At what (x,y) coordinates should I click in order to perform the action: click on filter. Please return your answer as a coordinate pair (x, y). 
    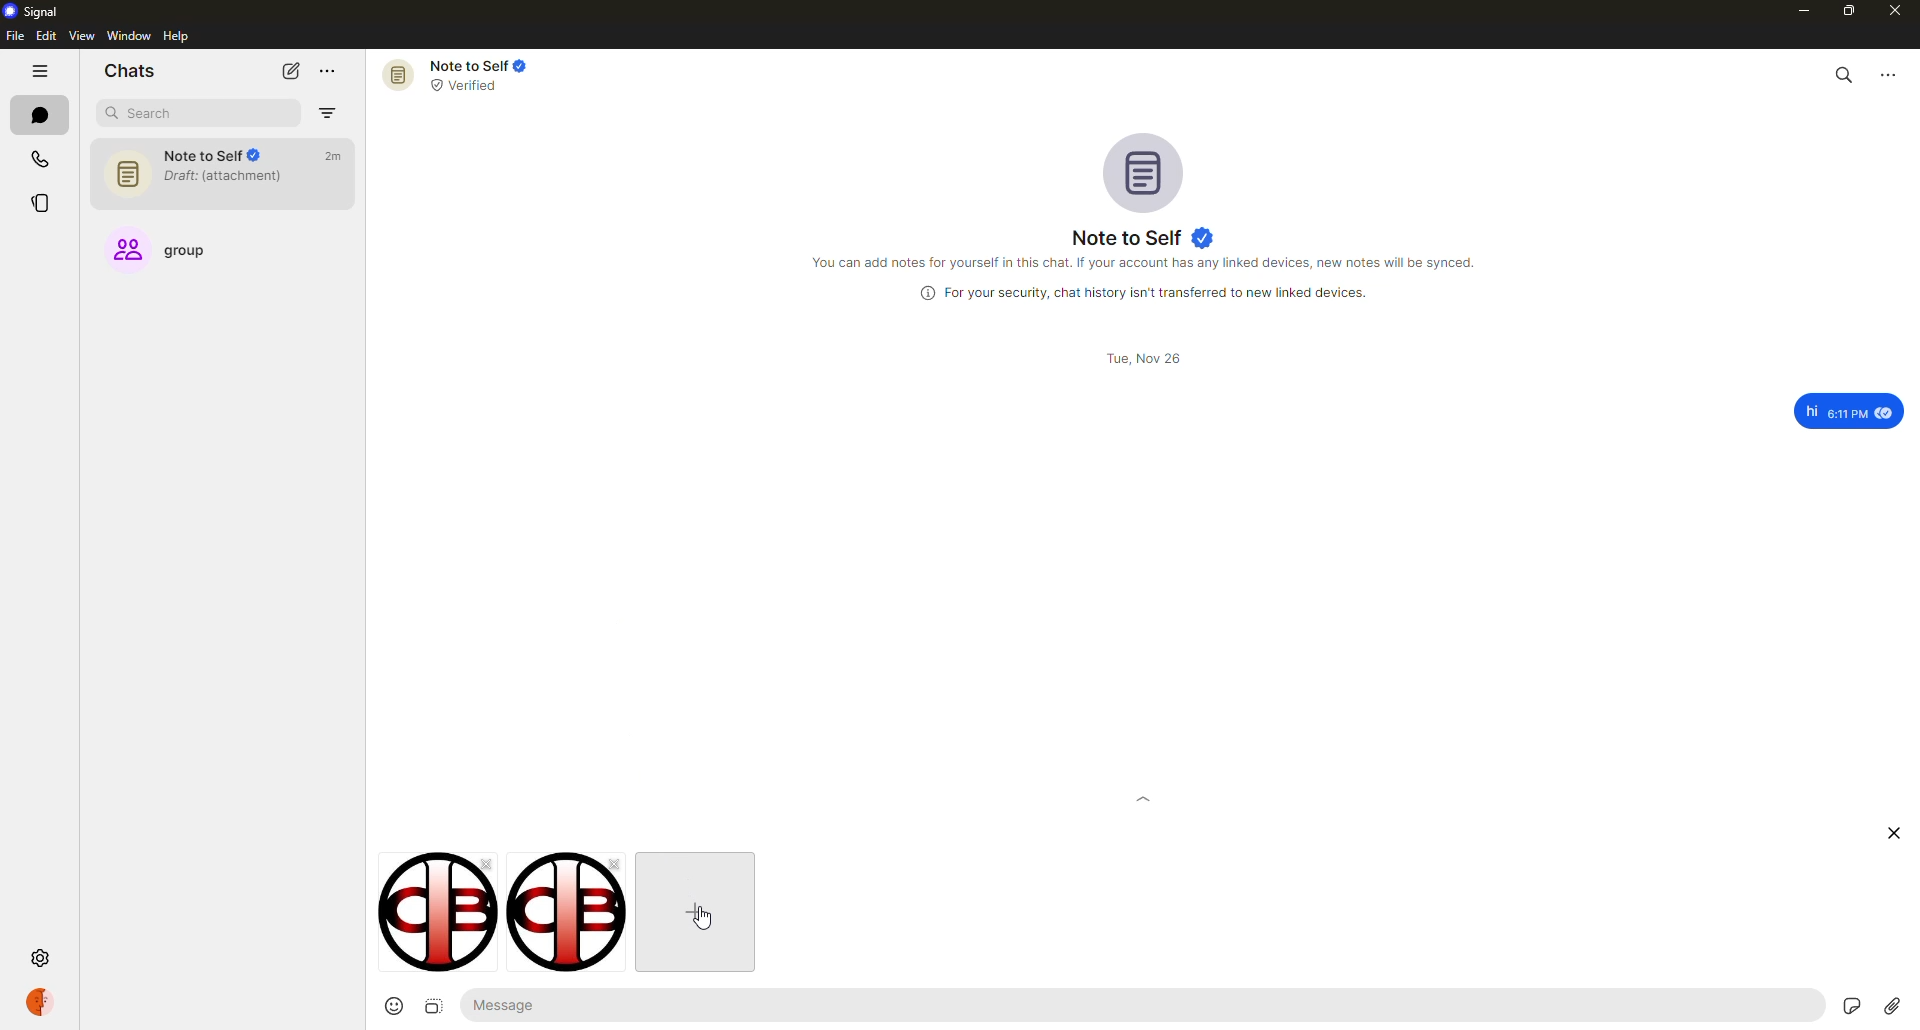
    Looking at the image, I should click on (326, 112).